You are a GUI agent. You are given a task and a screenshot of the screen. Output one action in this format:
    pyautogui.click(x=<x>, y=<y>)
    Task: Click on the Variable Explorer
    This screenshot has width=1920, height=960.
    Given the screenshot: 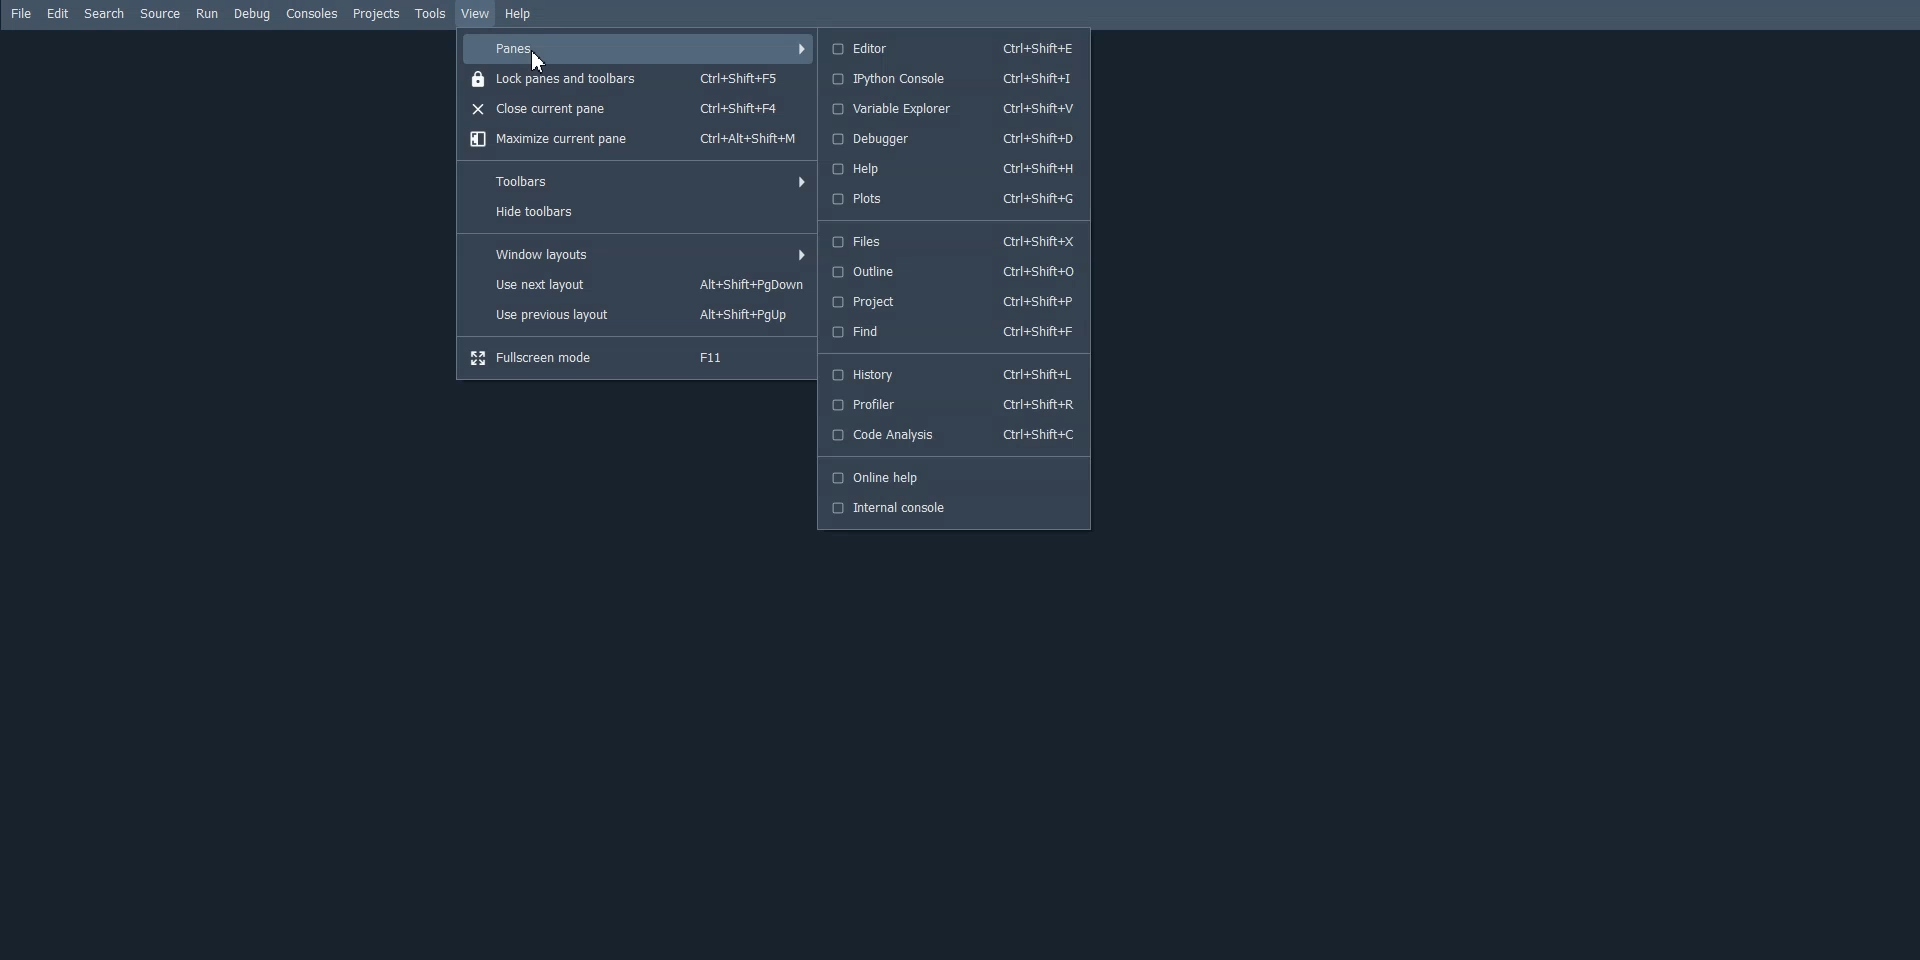 What is the action you would take?
    pyautogui.click(x=952, y=108)
    